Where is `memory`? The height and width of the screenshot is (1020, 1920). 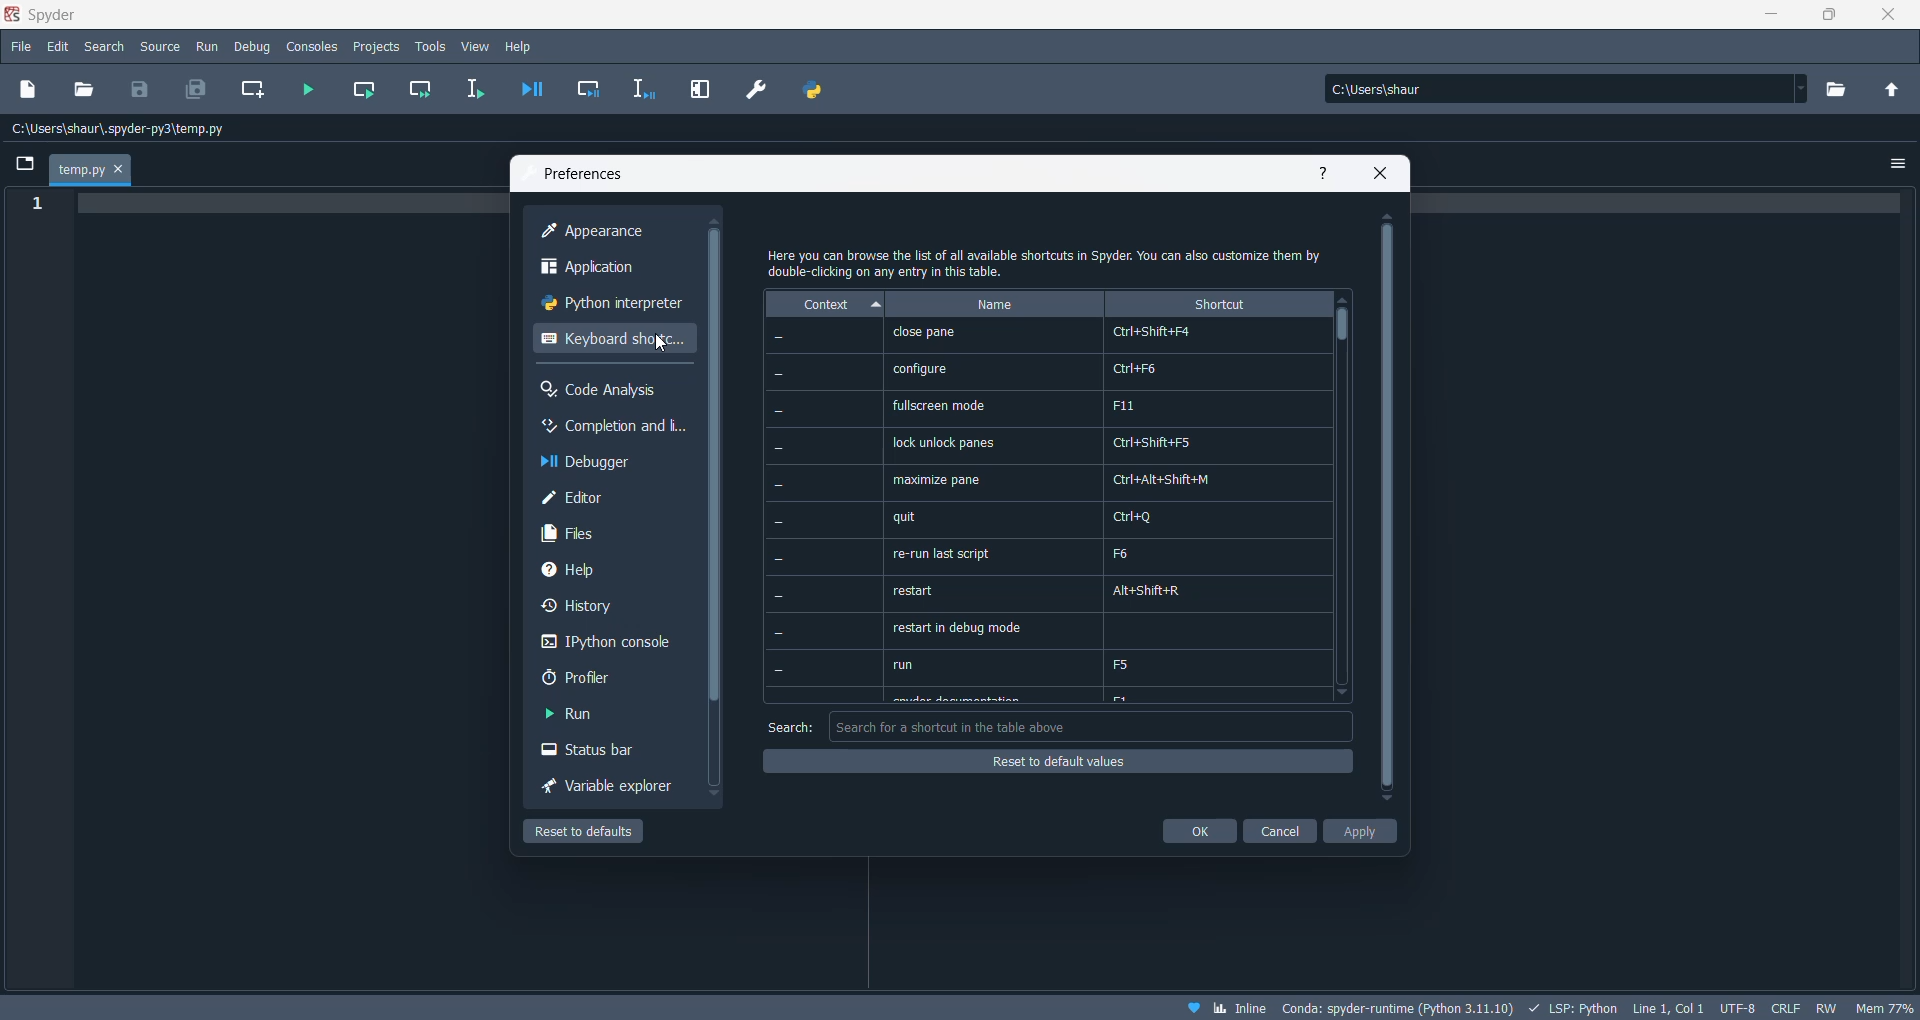 memory is located at coordinates (1883, 1006).